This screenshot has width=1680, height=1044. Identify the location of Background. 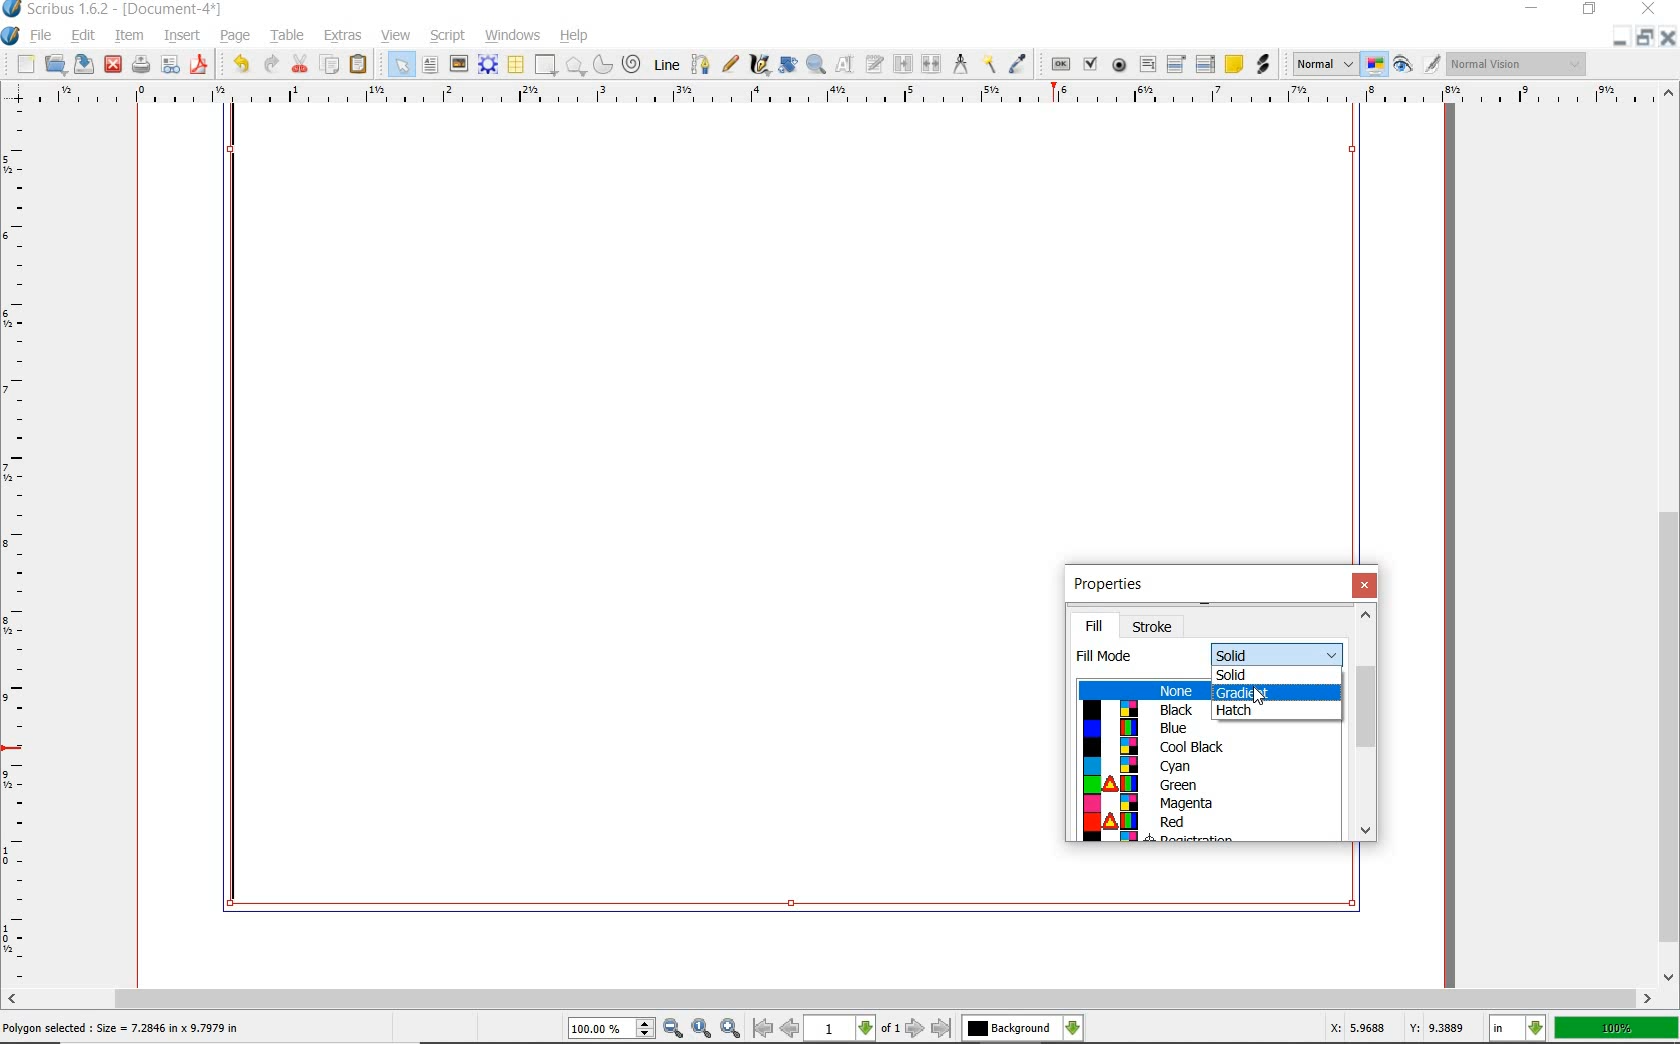
(1023, 1029).